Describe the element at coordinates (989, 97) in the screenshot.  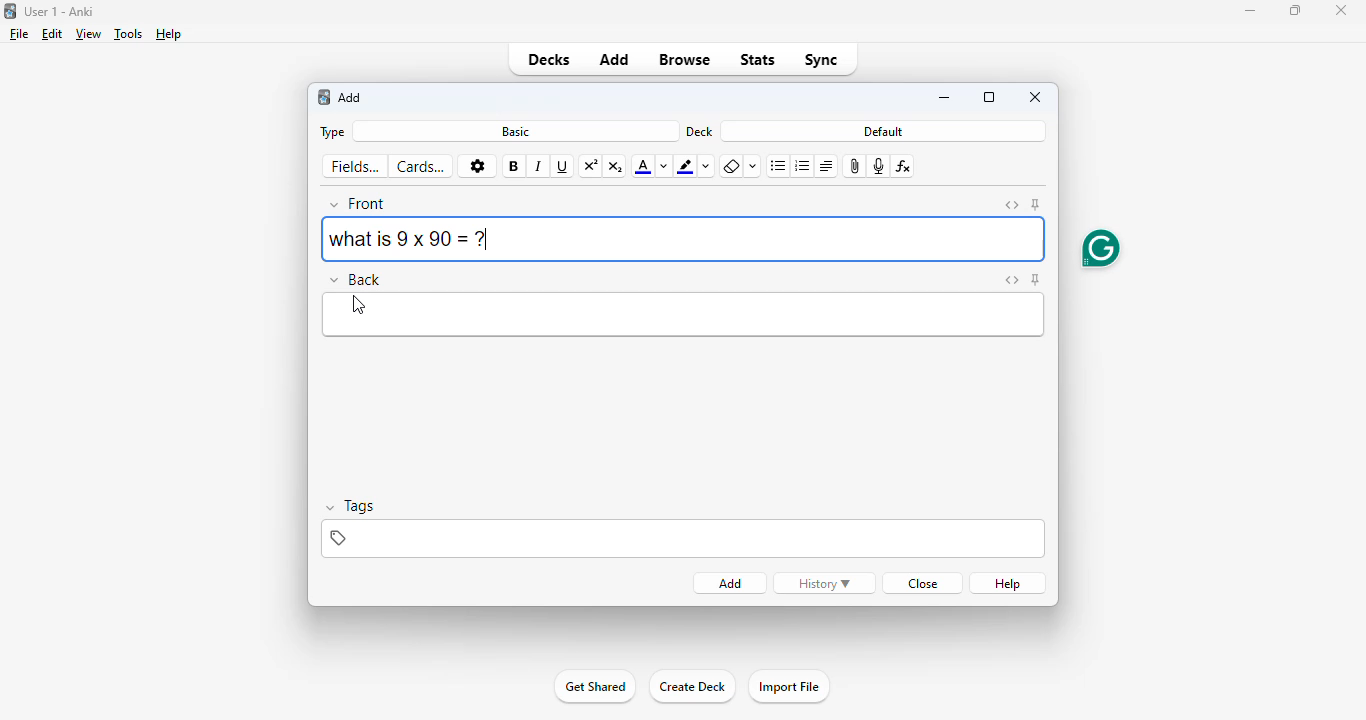
I see `maximize` at that location.